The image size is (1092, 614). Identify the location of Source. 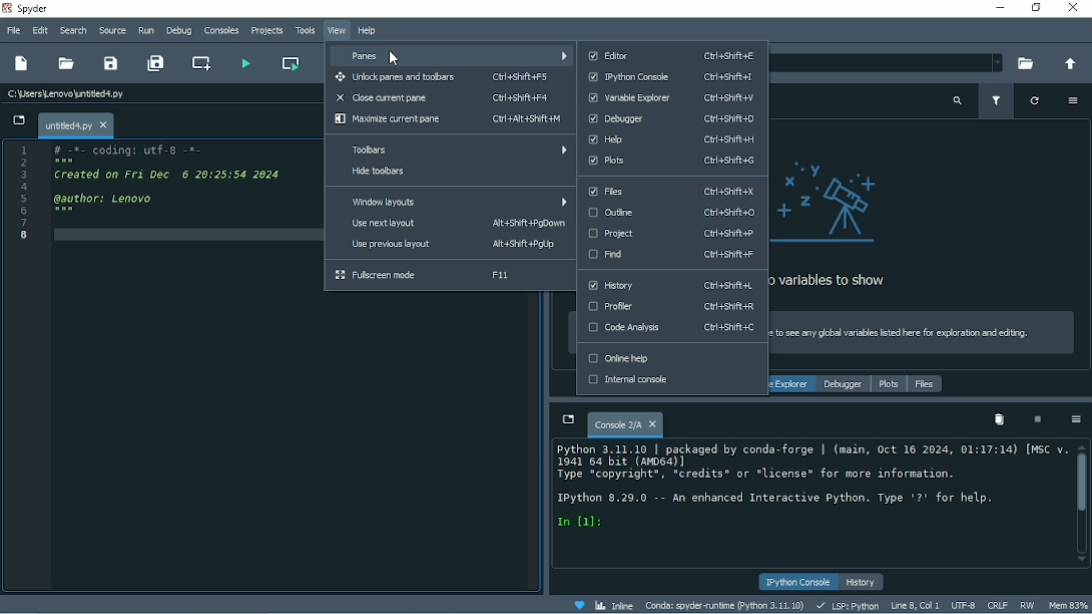
(113, 30).